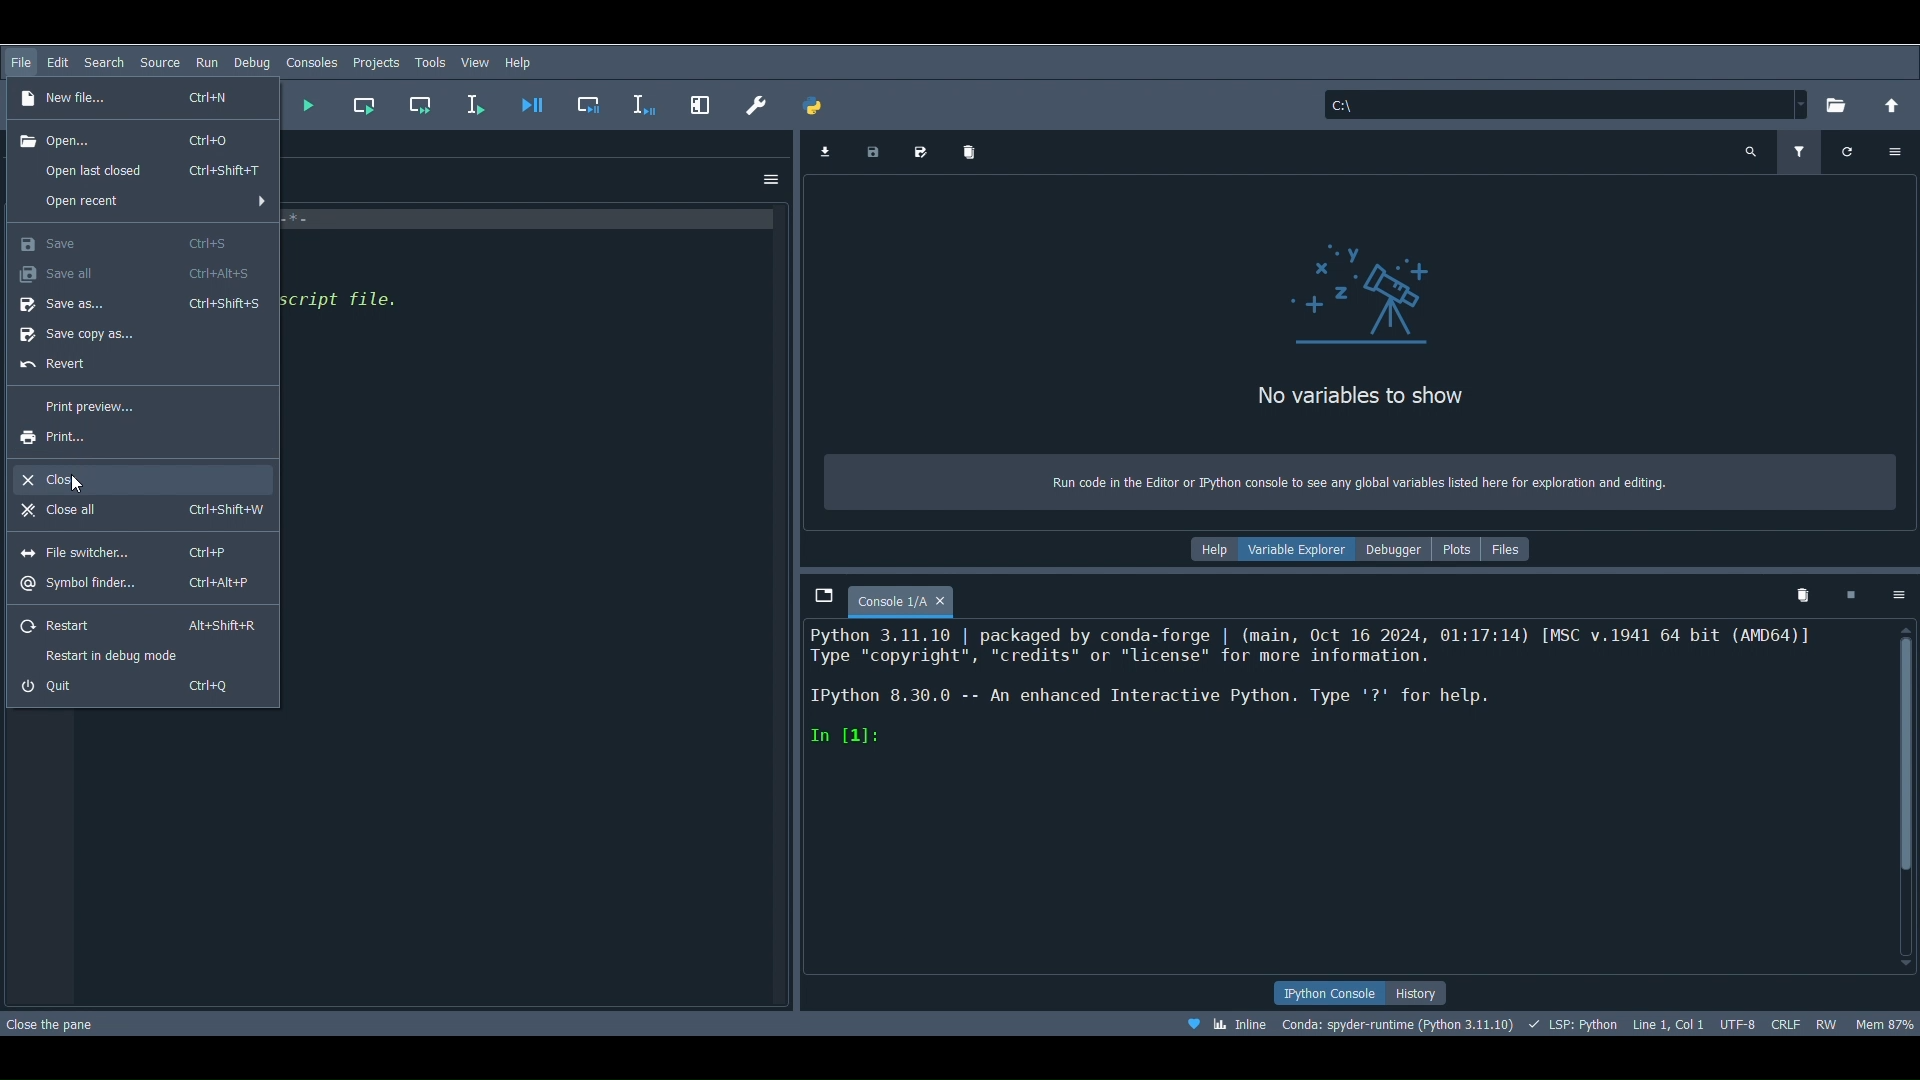  What do you see at coordinates (1211, 551) in the screenshot?
I see `Help` at bounding box center [1211, 551].